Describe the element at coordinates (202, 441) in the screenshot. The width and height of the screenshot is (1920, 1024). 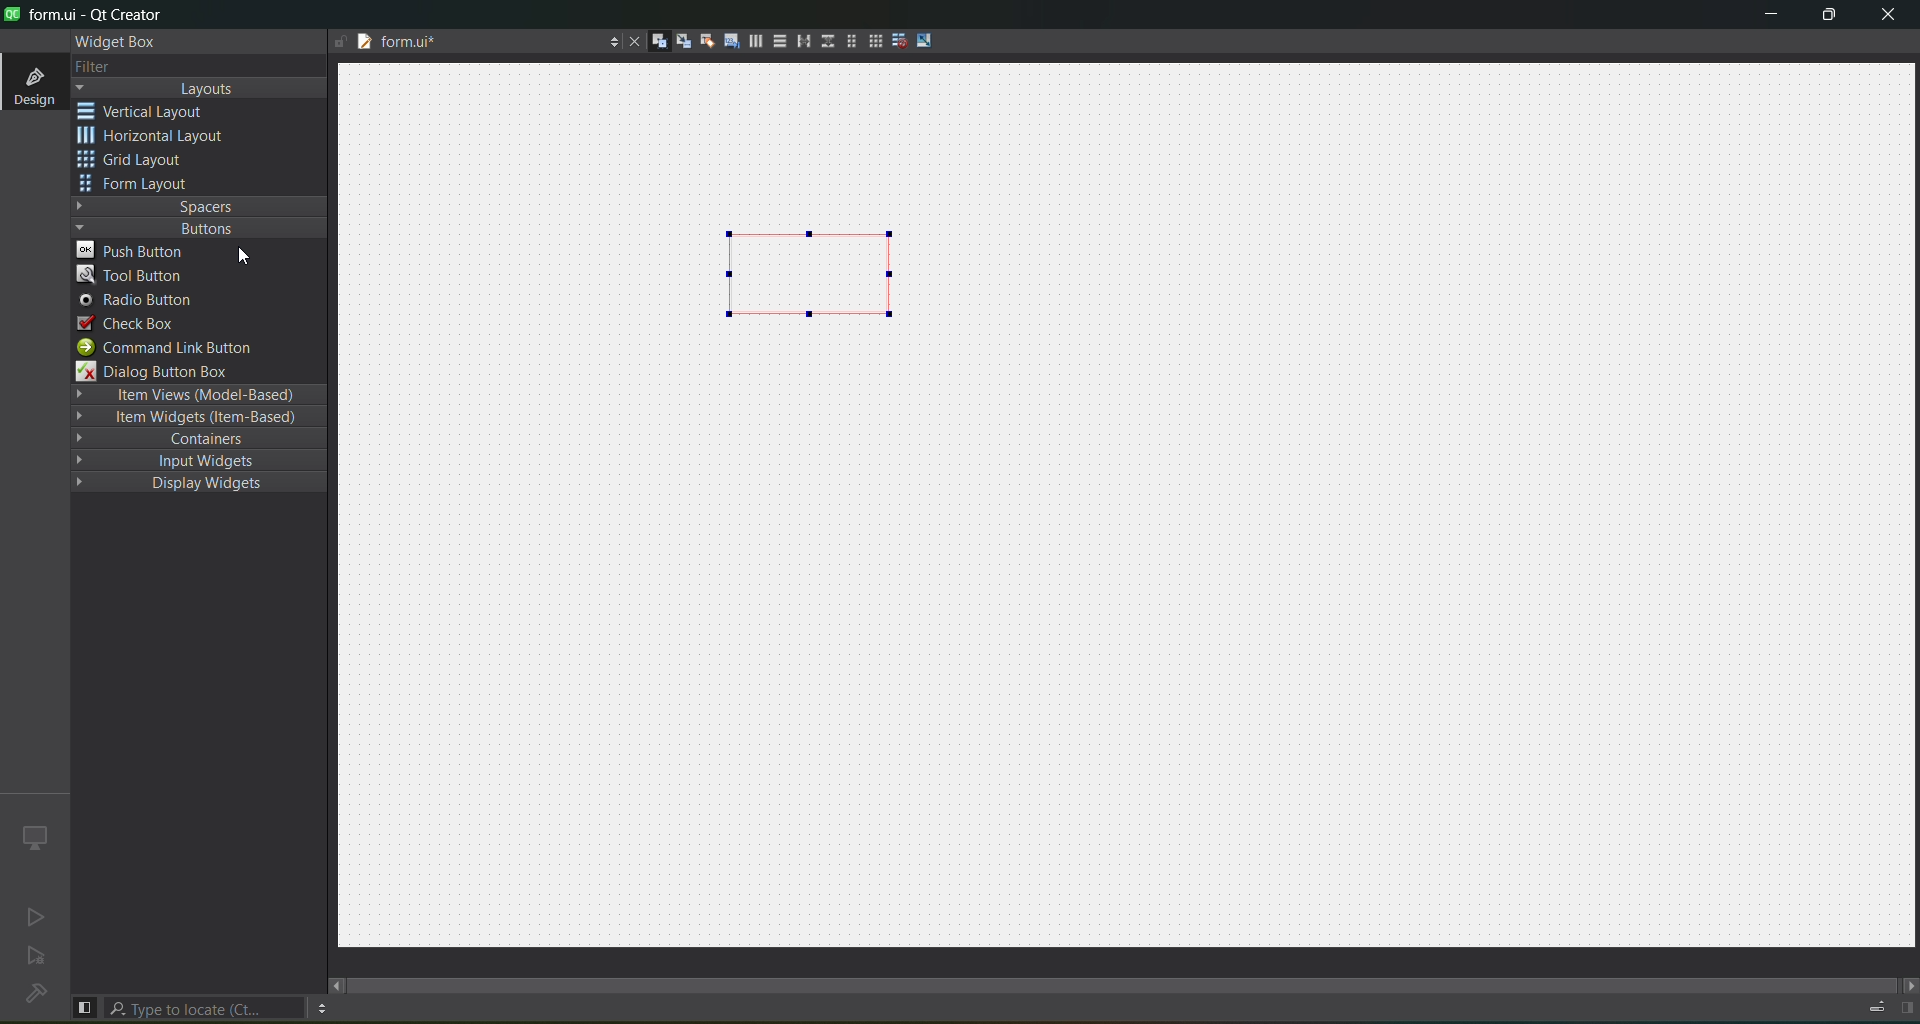
I see `containers` at that location.